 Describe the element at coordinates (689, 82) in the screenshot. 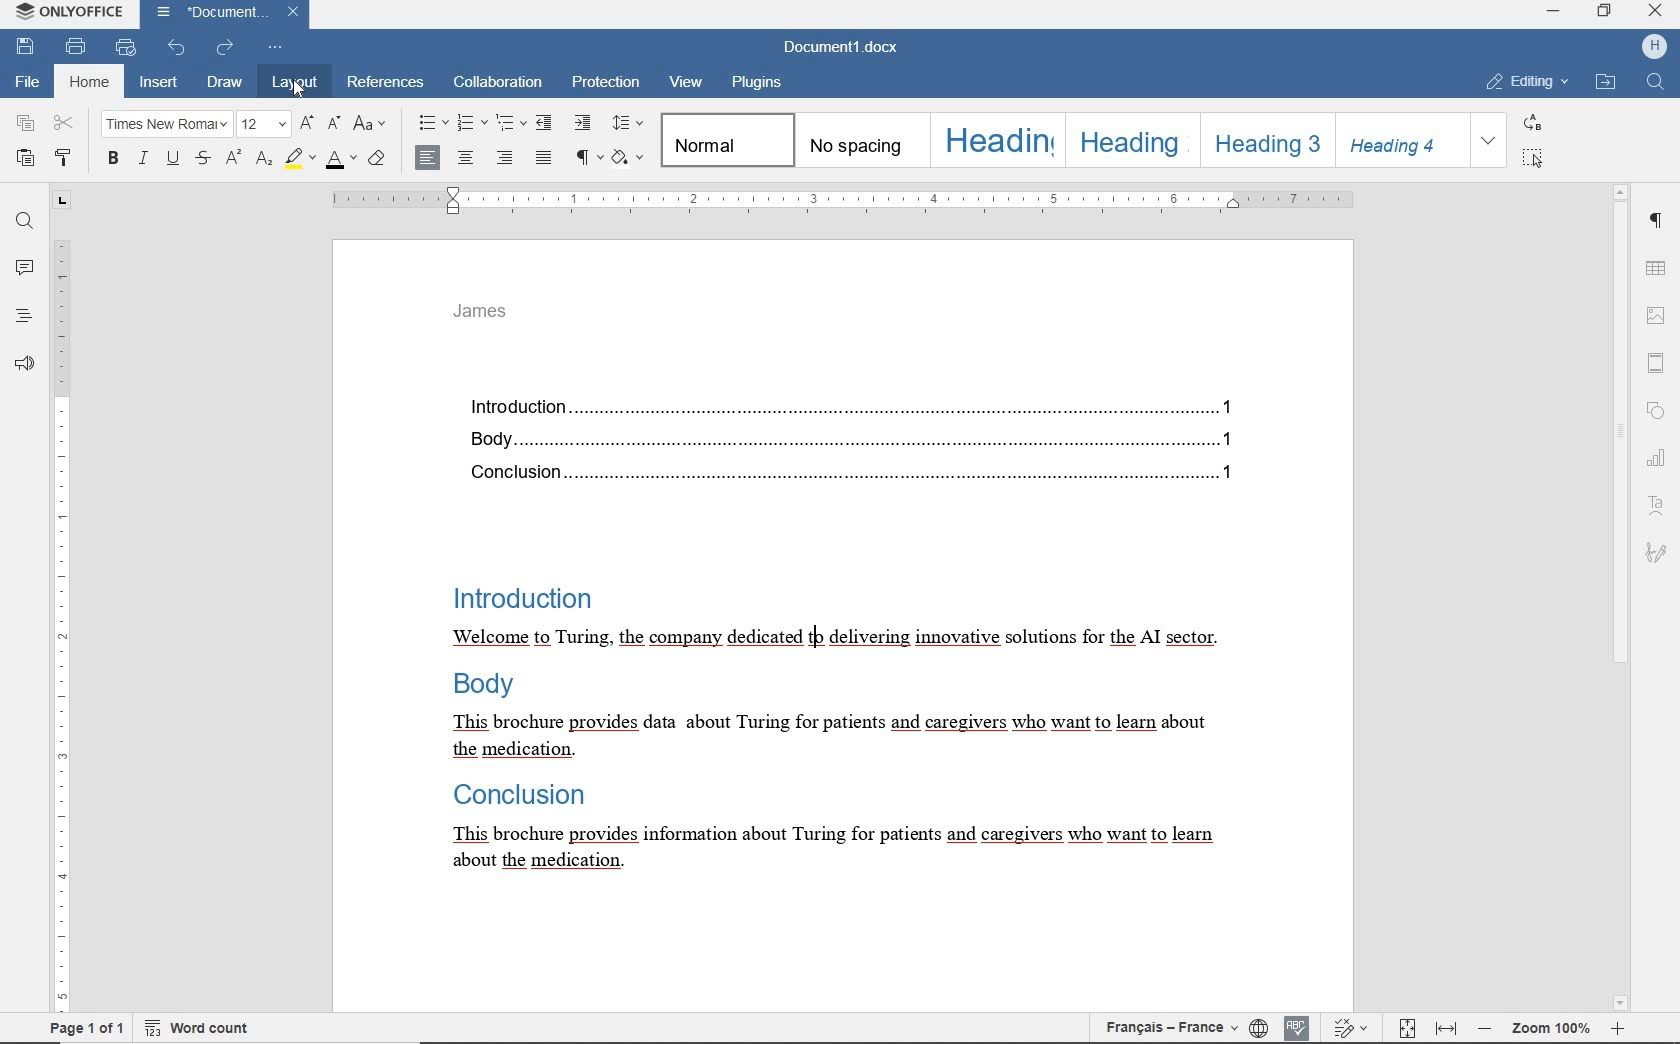

I see `view` at that location.